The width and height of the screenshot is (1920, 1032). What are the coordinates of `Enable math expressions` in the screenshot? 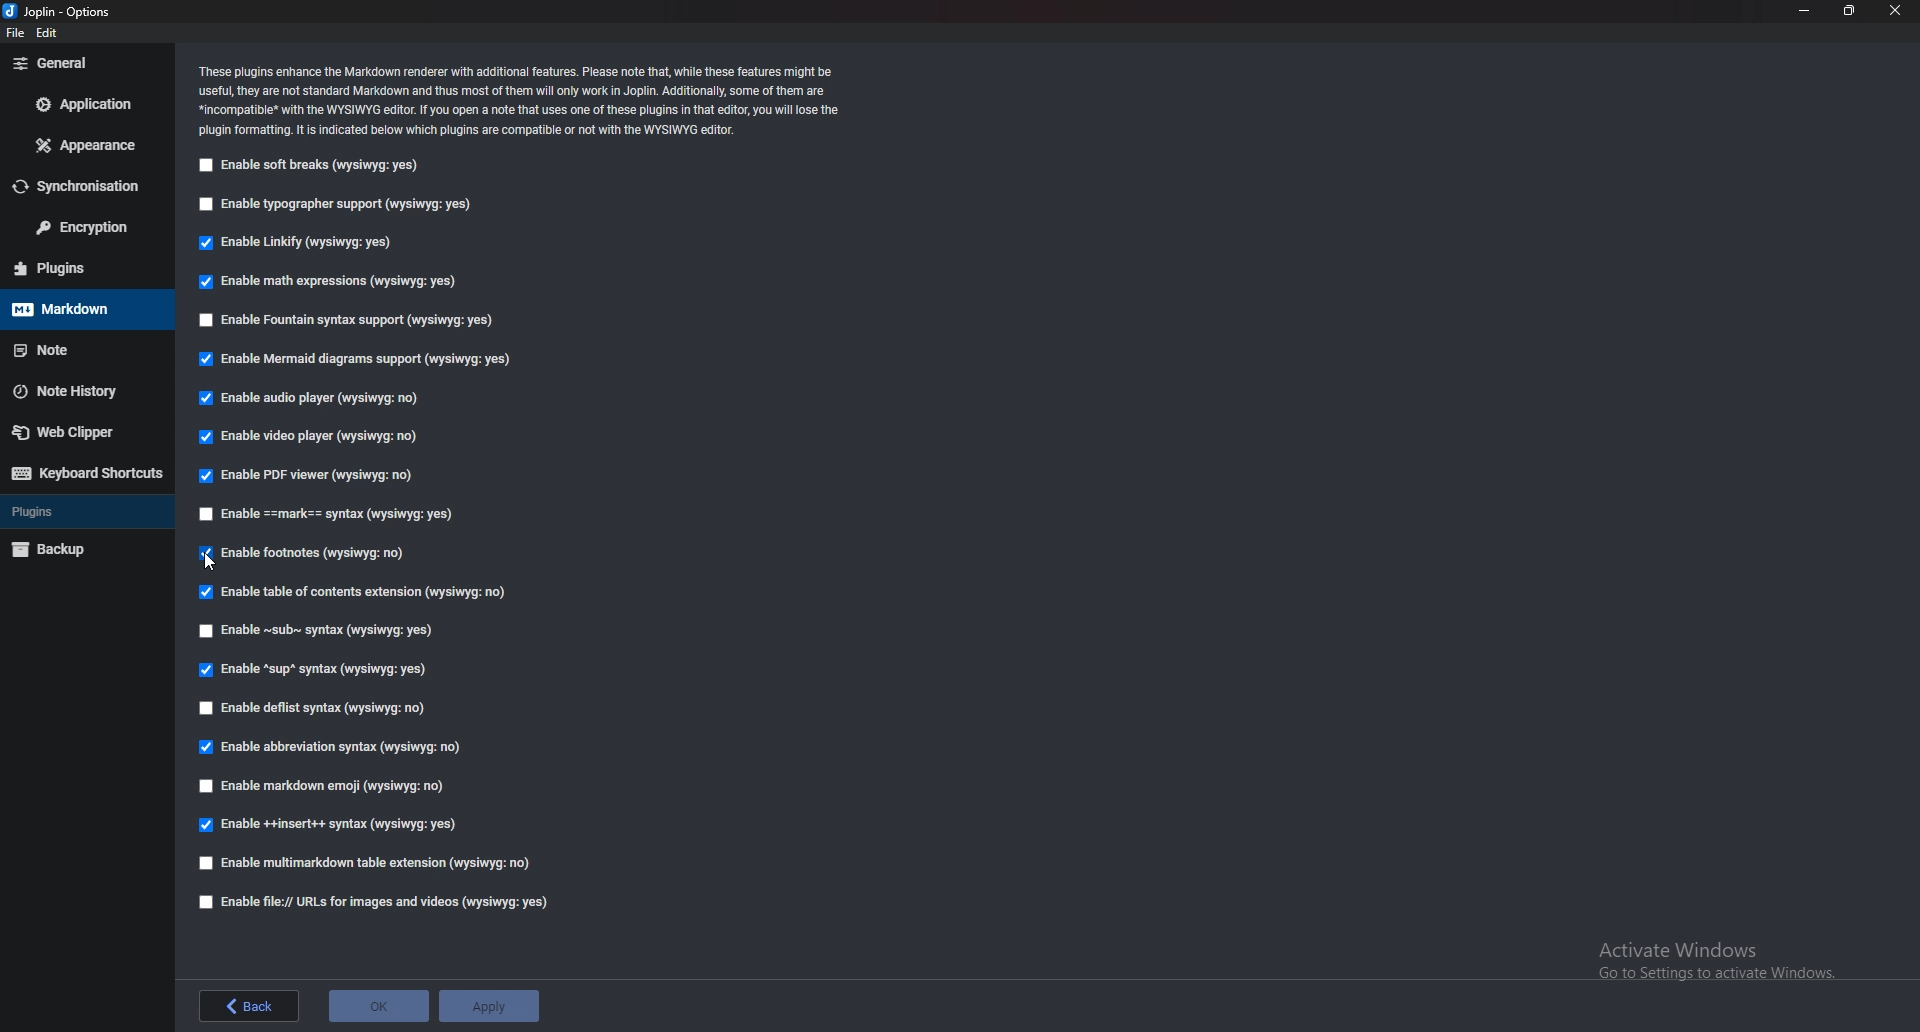 It's located at (327, 279).